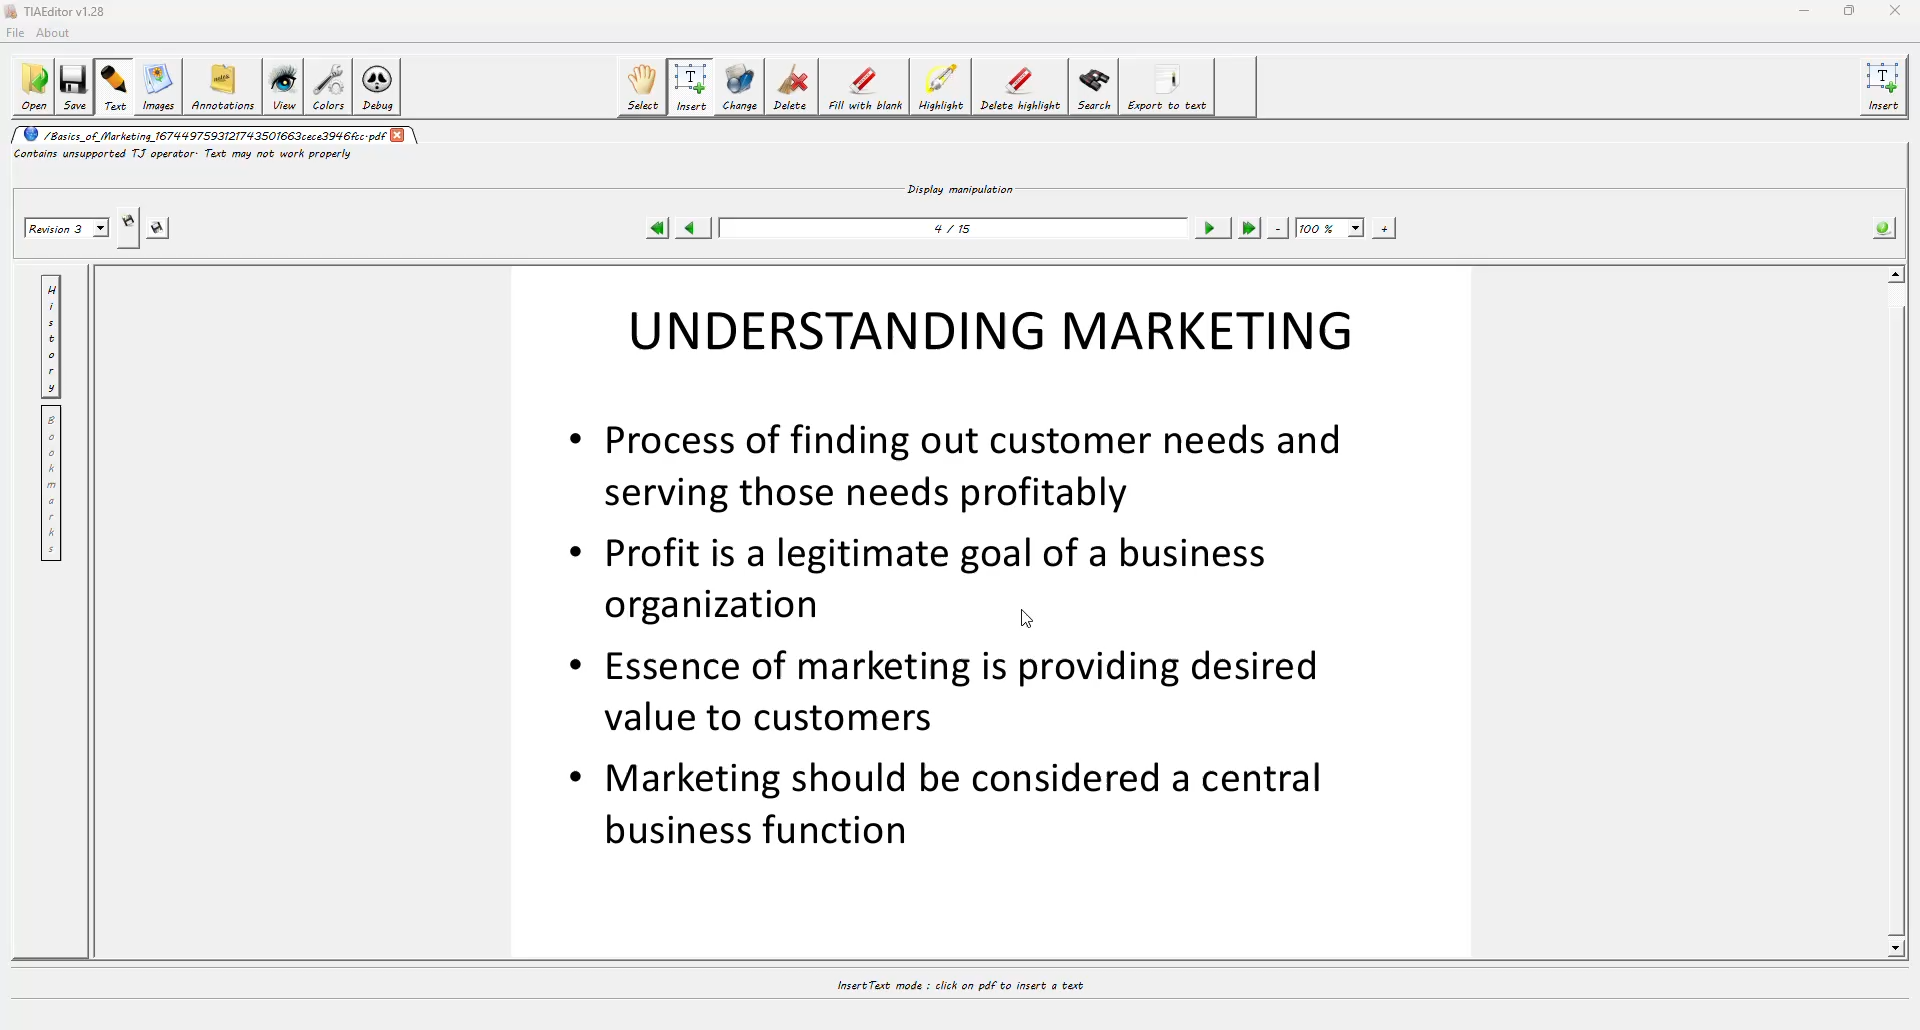  I want to click on UNDERSTANDING MARKETING  ﻿﻿Process of finding out customer needs and serving those needs profitably ﻿﻿Profit is a legitimate goal of a business organization ﻿﻿Essence of marketing is providing desired value to customers ﻿﻿Marketing should be considered a central business function, so click(962, 578).